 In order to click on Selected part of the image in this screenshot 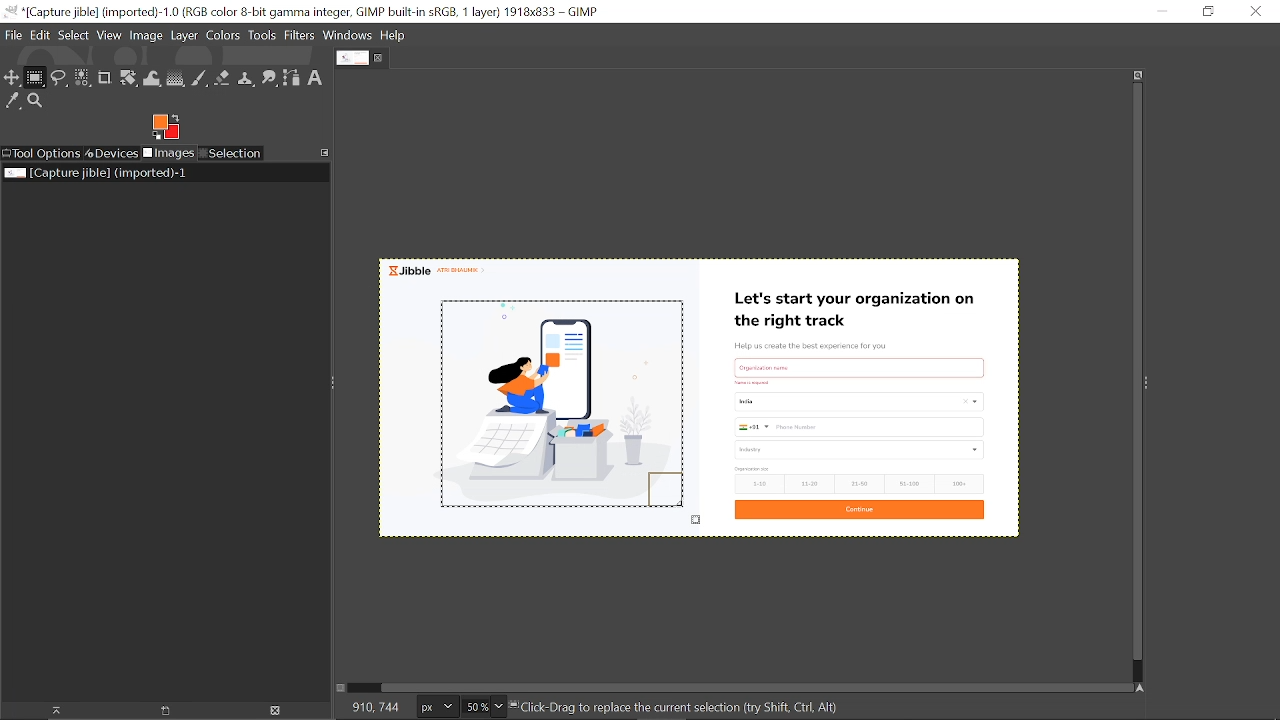, I will do `click(553, 410)`.